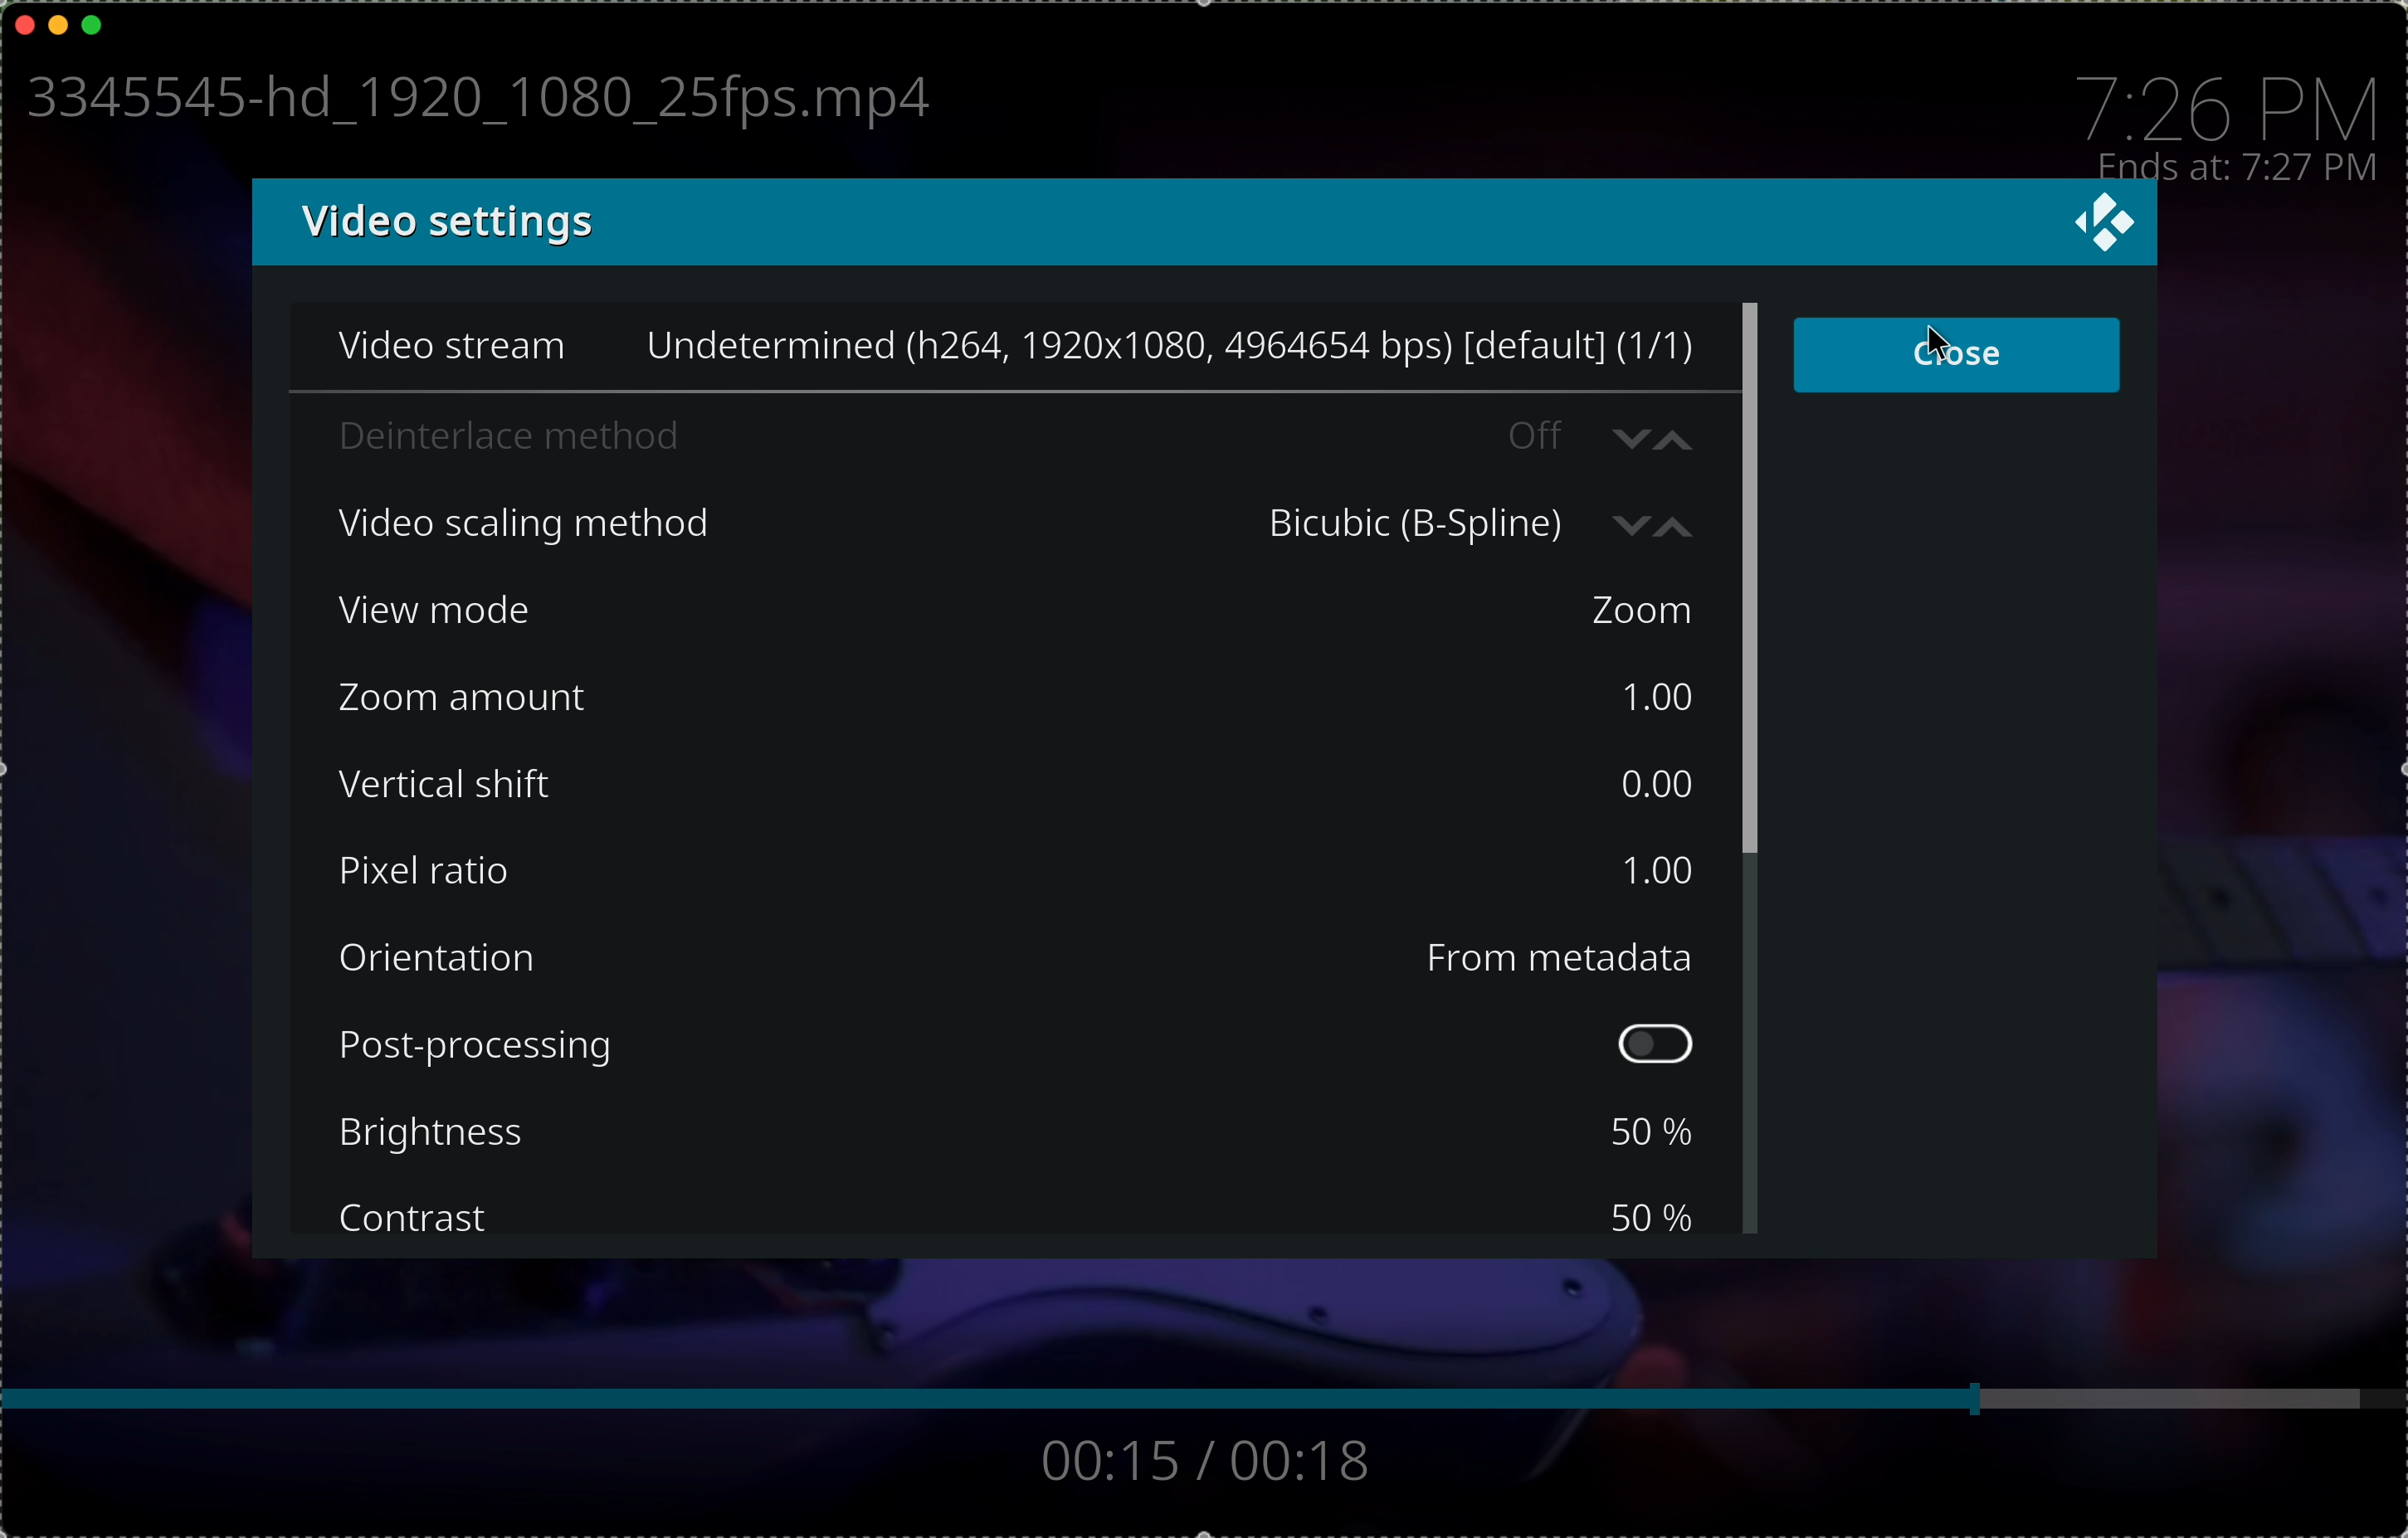 This screenshot has height=1538, width=2408. I want to click on maximise, so click(94, 24).